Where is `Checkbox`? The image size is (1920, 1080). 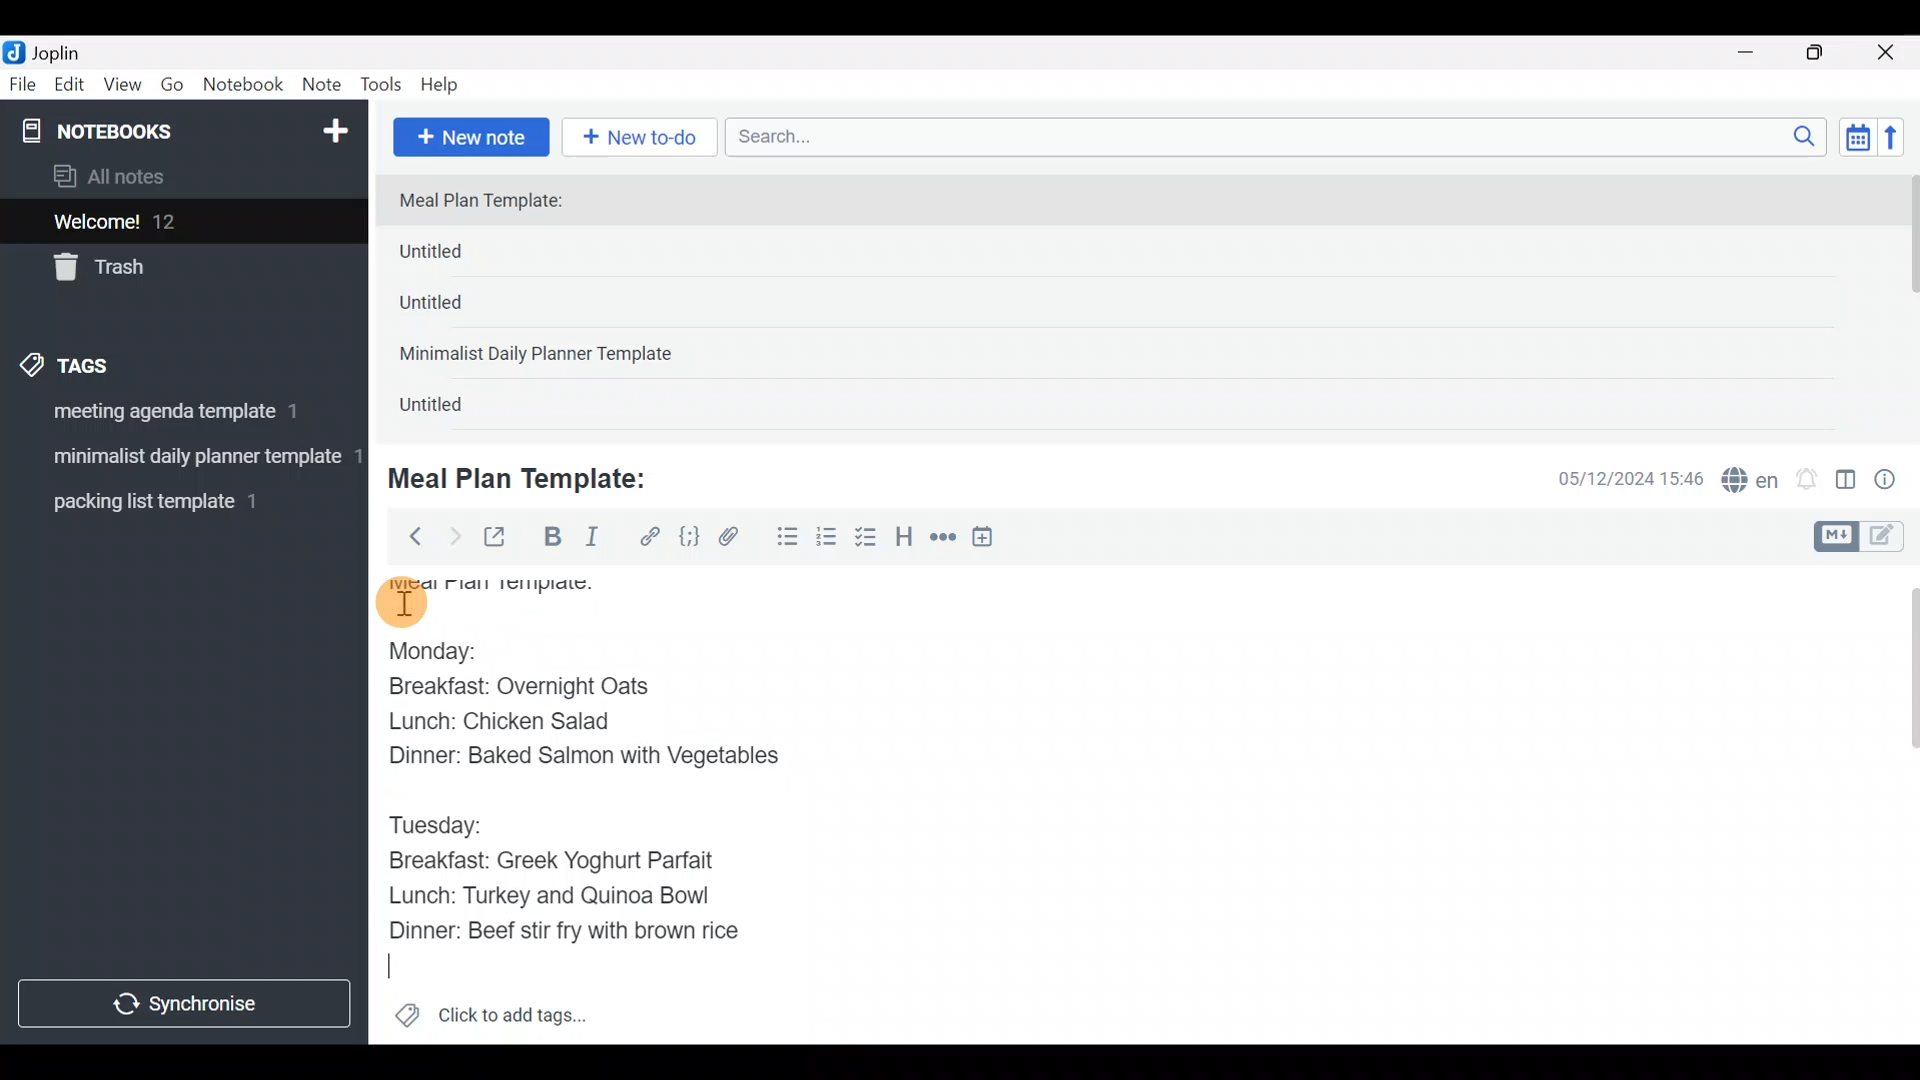
Checkbox is located at coordinates (868, 539).